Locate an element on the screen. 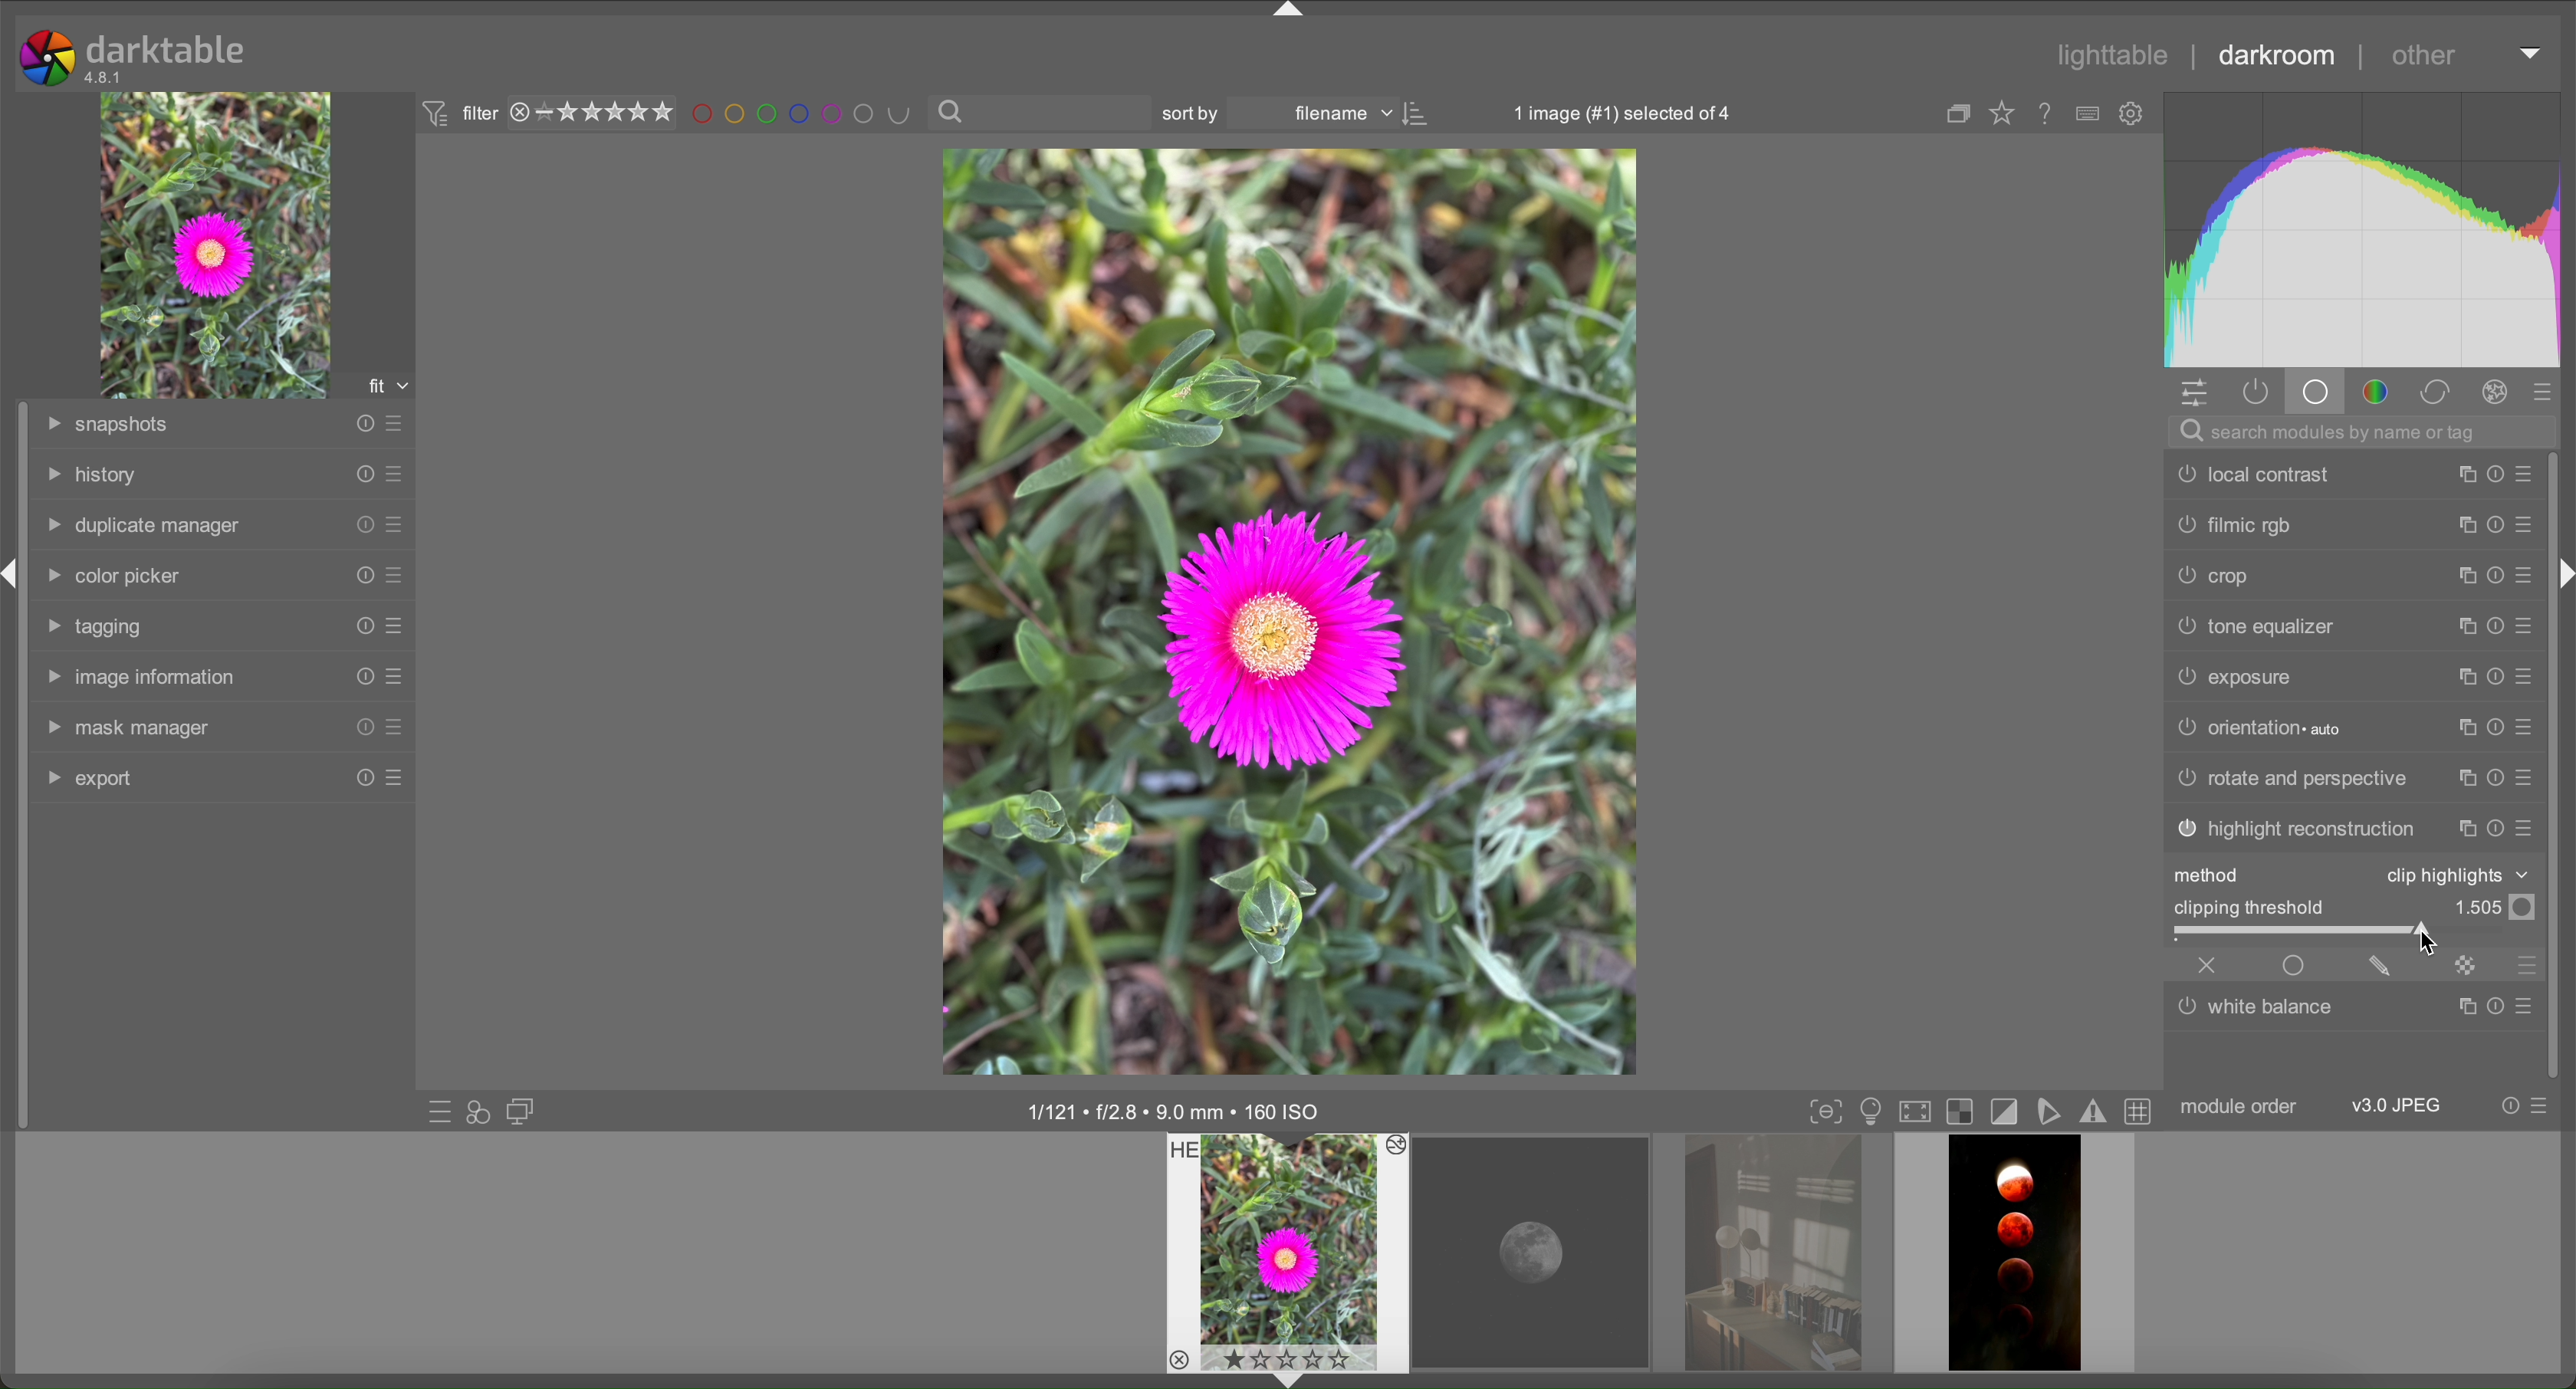  copy is located at coordinates (2462, 726).